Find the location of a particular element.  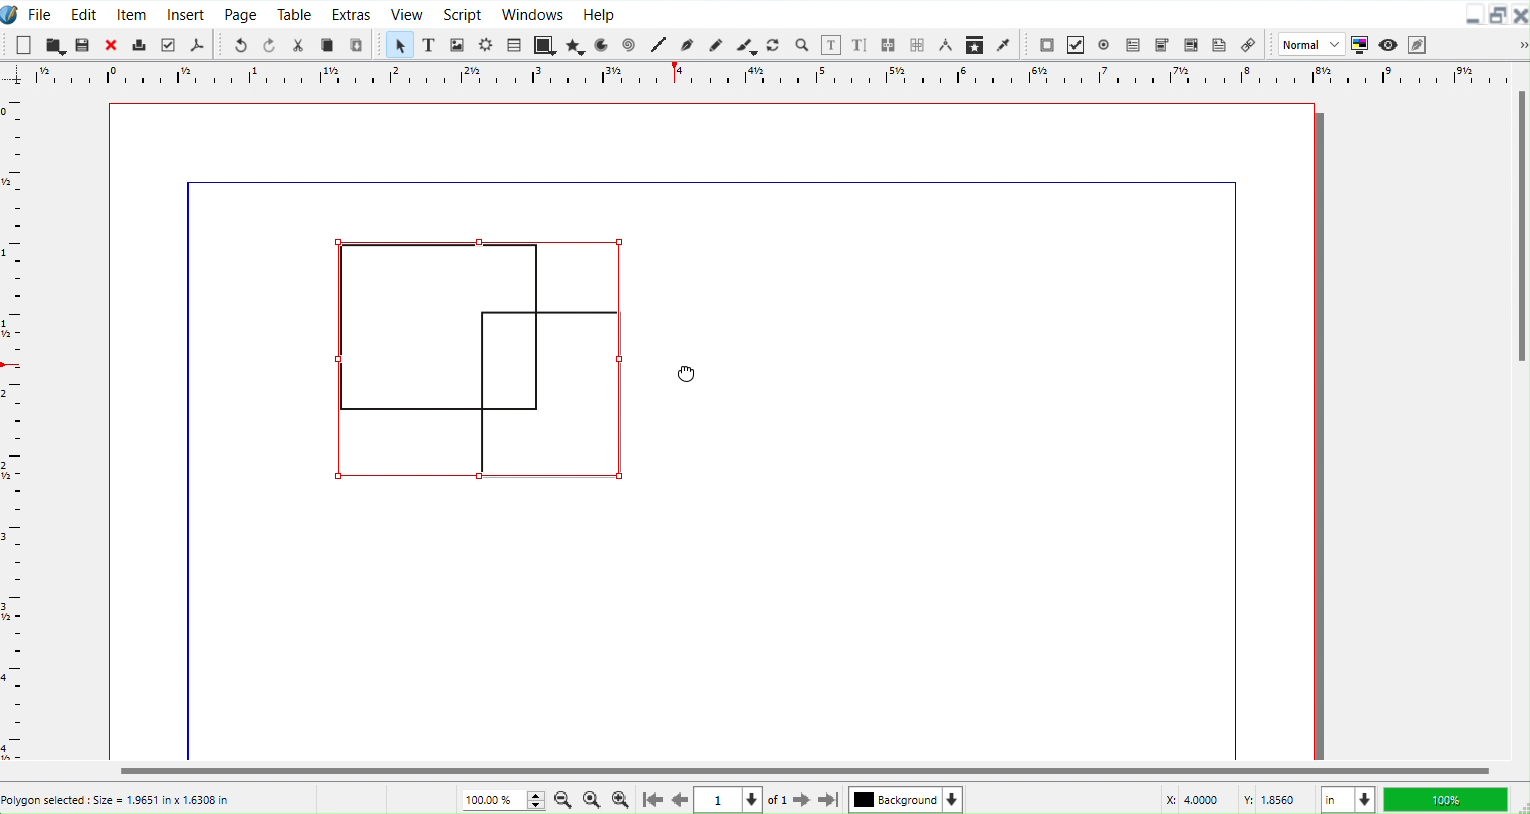

Edit in Preview mode is located at coordinates (1417, 43).